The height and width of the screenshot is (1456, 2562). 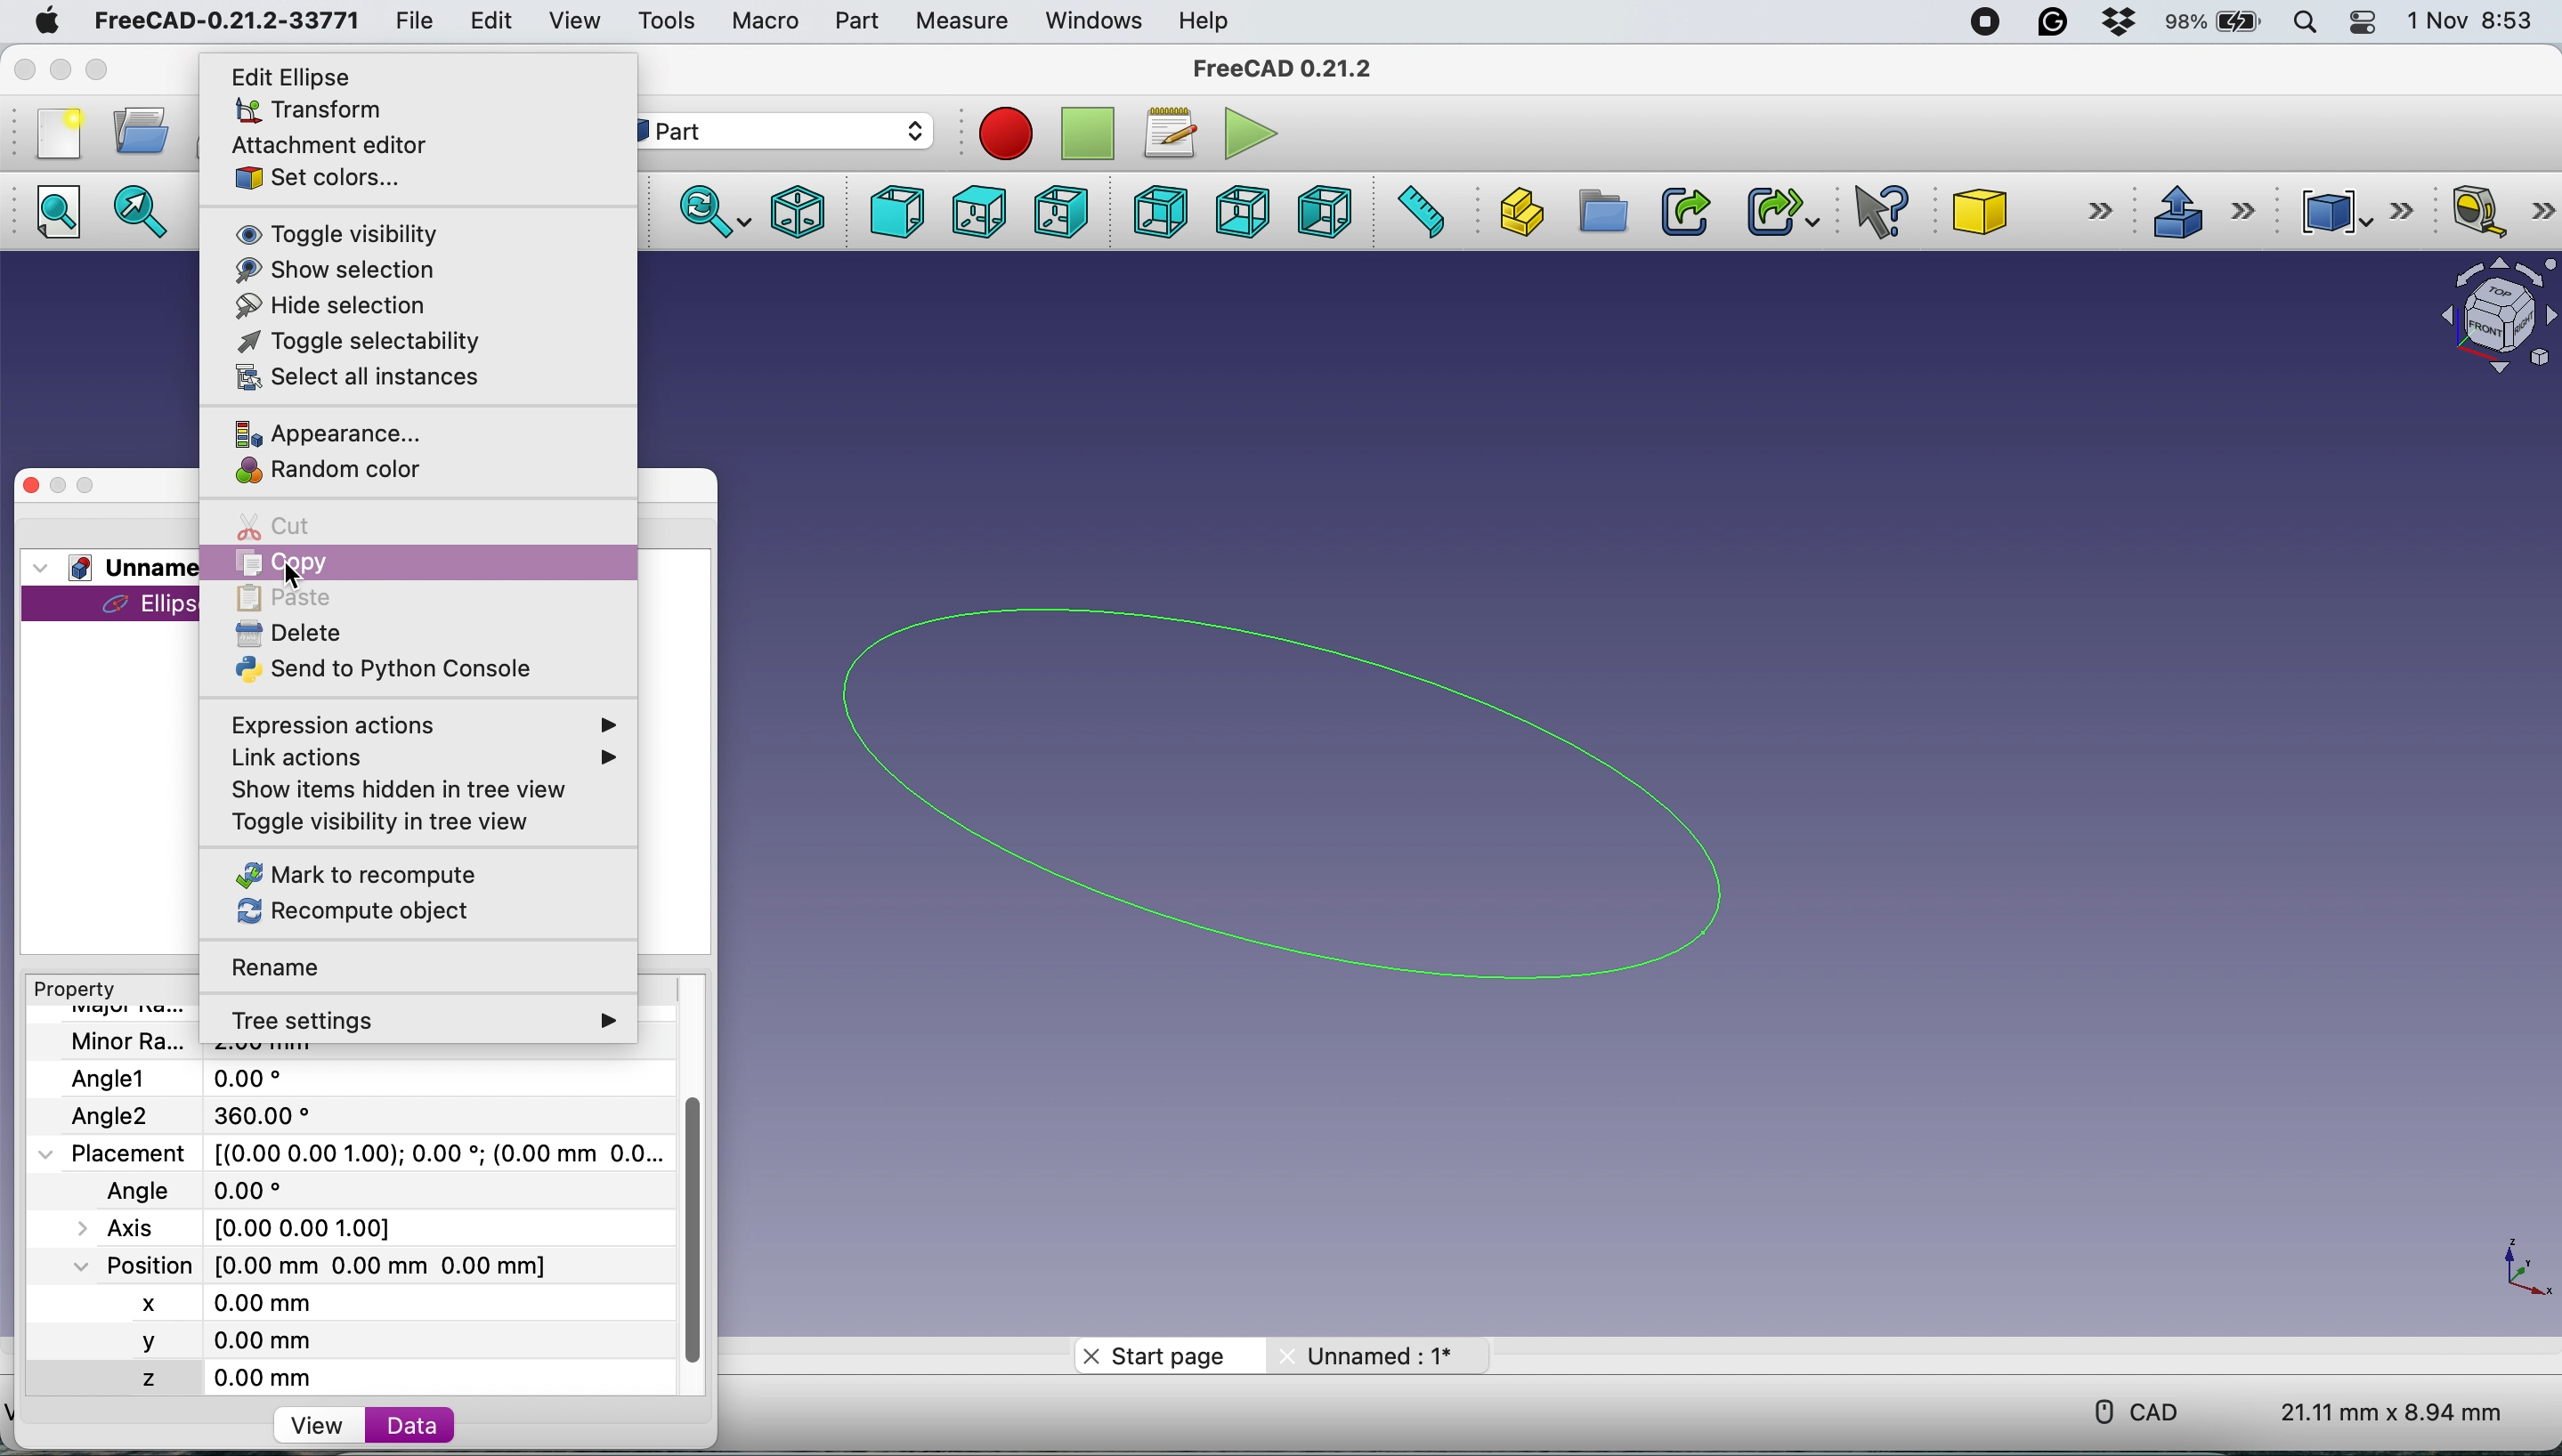 I want to click on xy coordinate, so click(x=2519, y=1275).